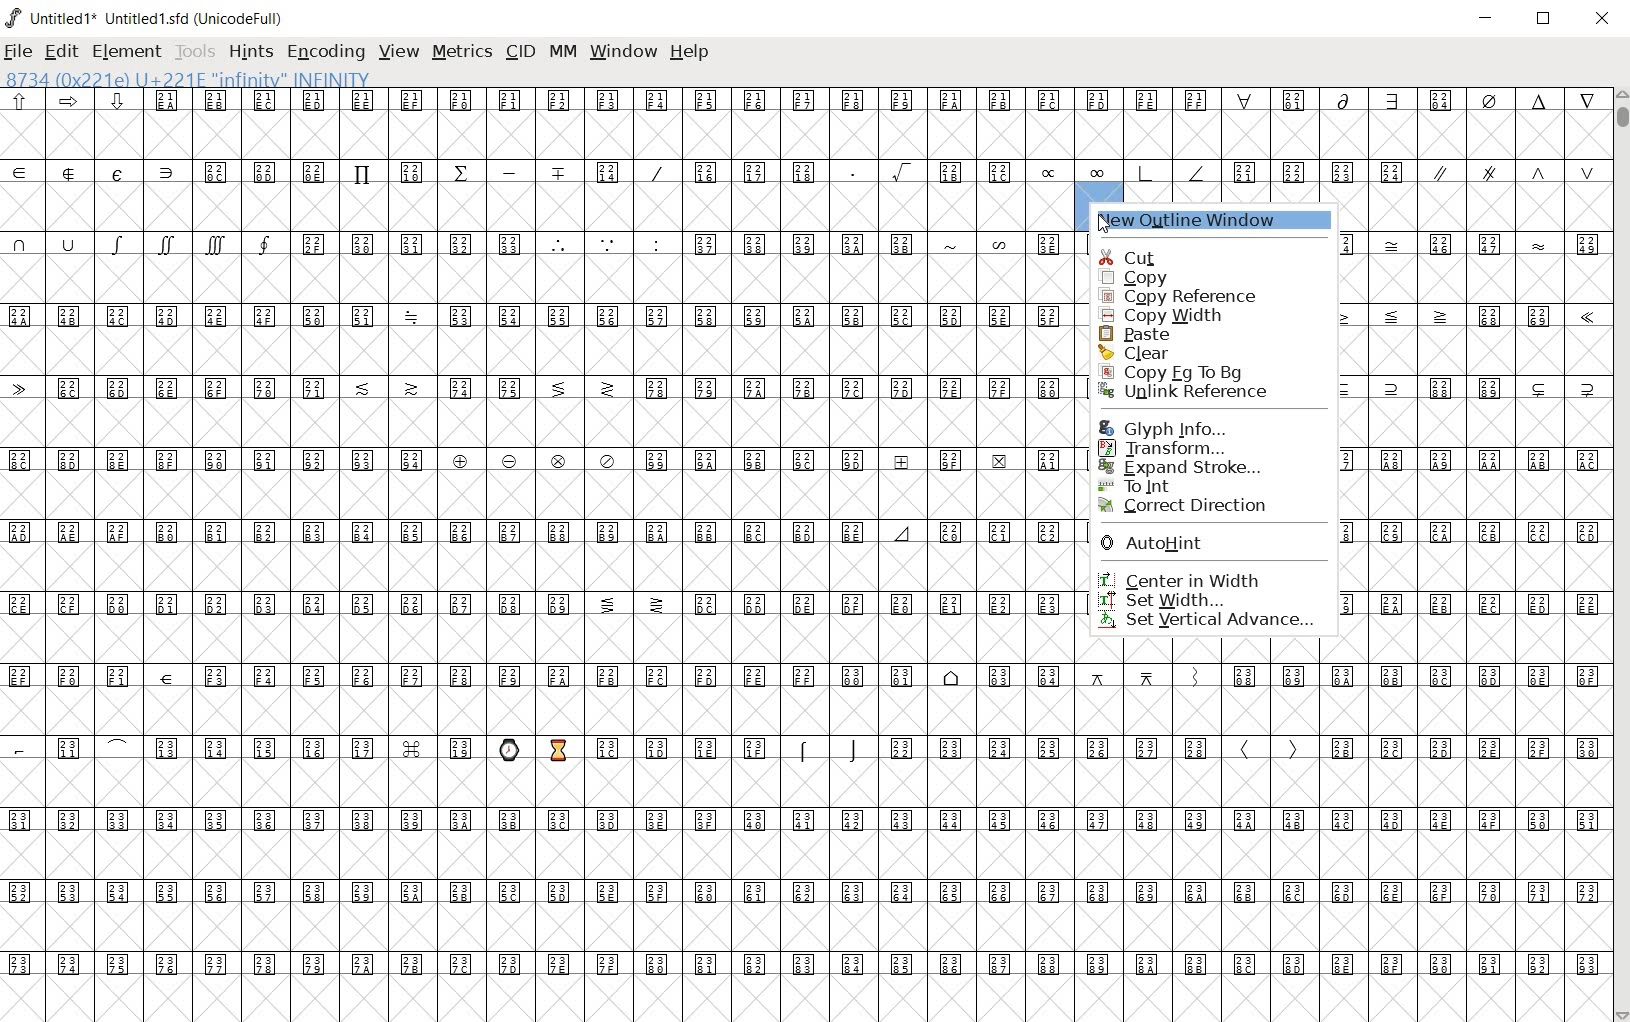 The height and width of the screenshot is (1022, 1630). Describe the element at coordinates (1593, 243) in the screenshot. I see `small letters a b` at that location.